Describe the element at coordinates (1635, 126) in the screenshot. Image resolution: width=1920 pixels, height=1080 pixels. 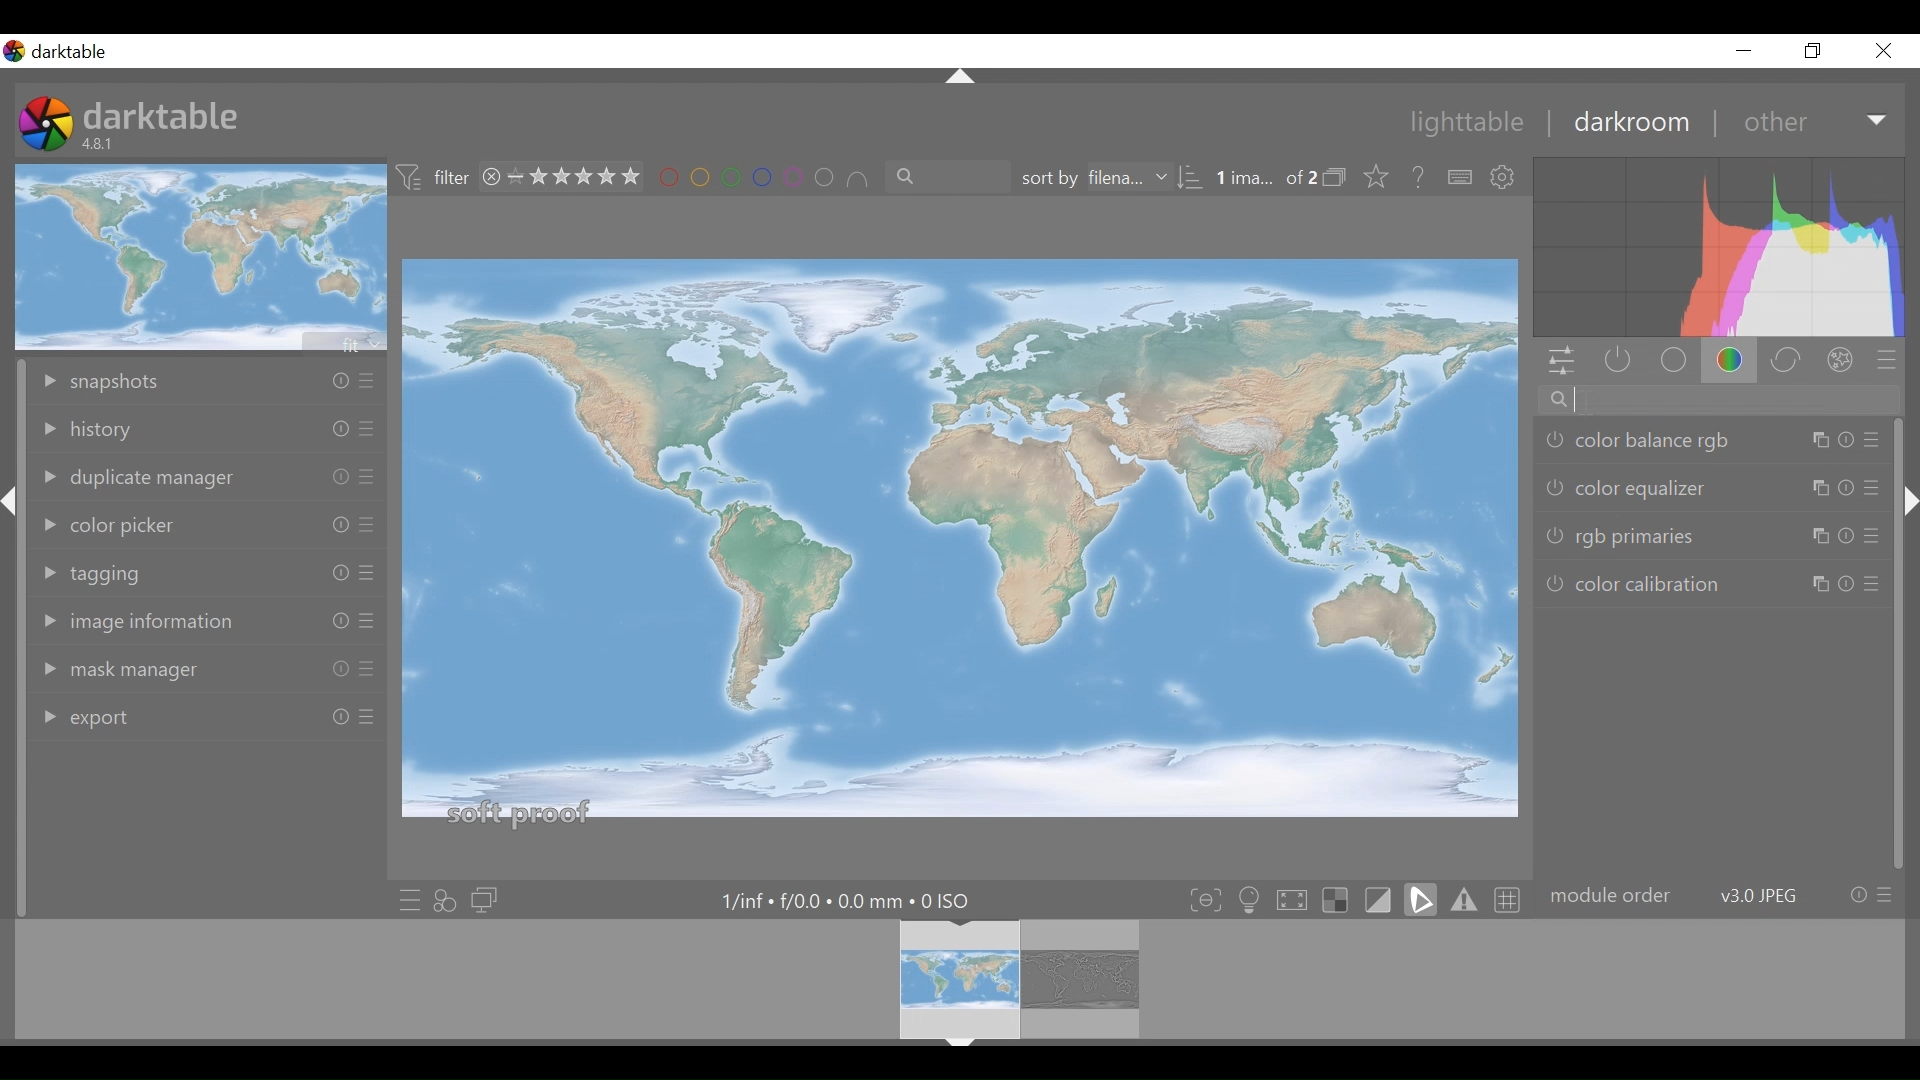
I see `darkroom` at that location.